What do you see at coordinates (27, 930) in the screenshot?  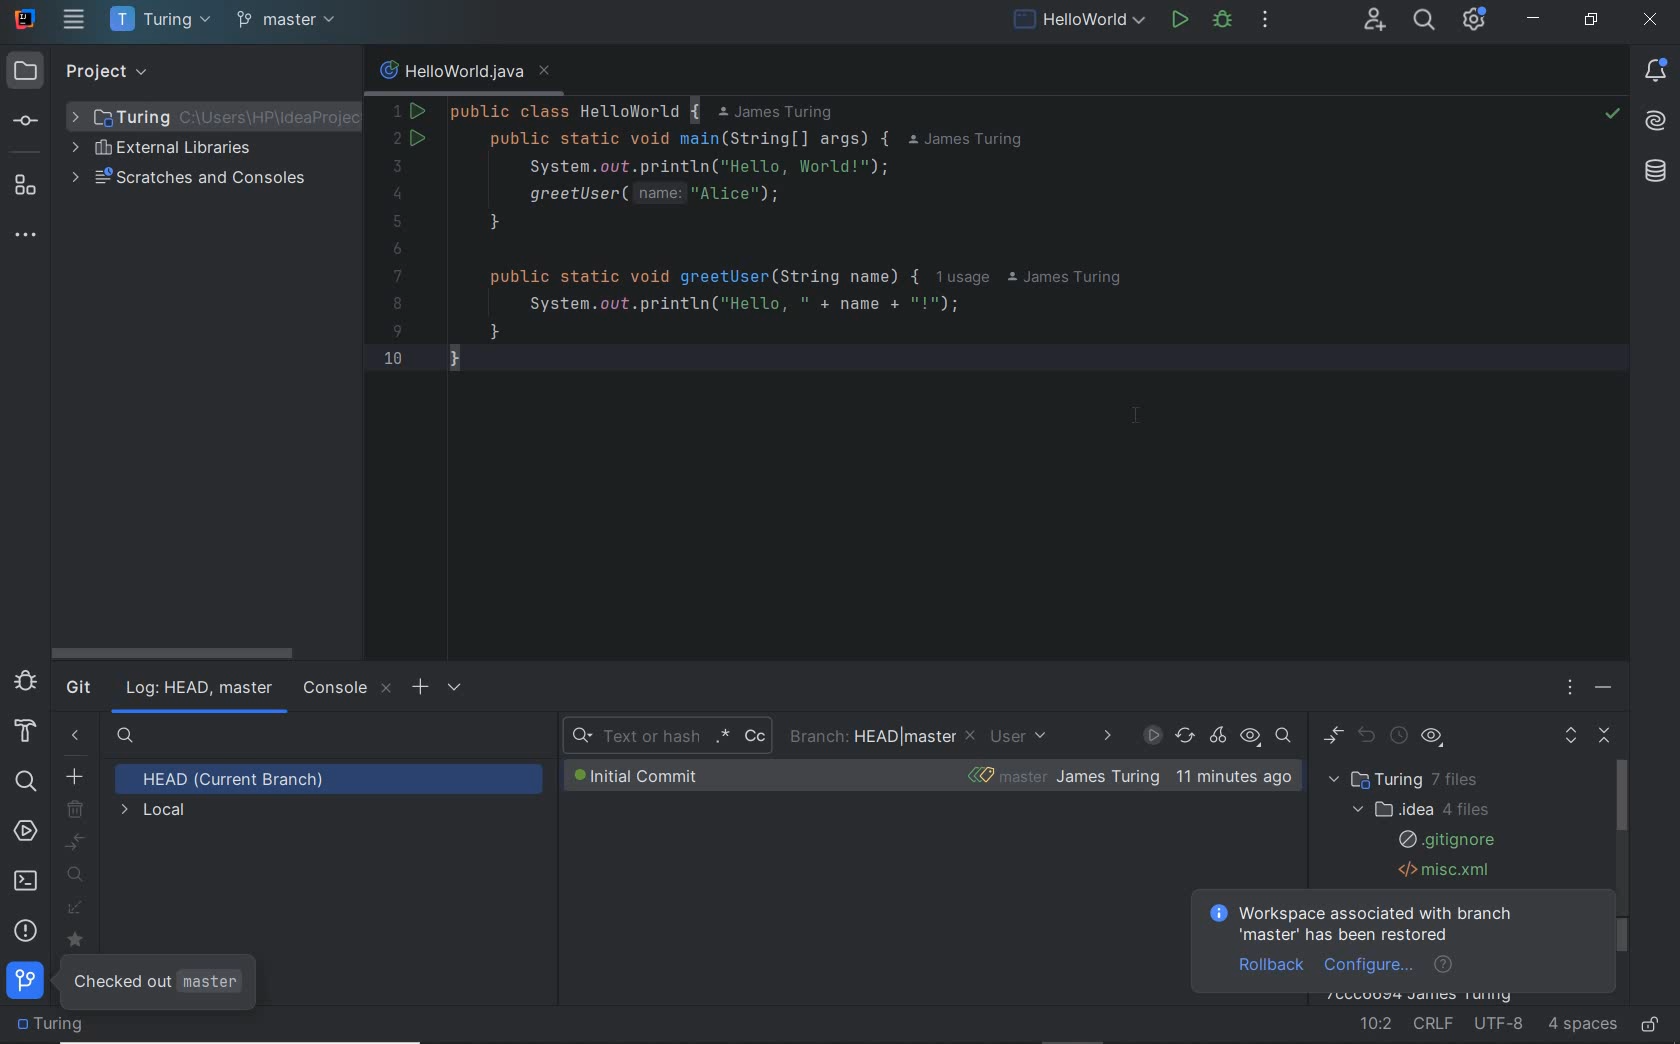 I see `problems` at bounding box center [27, 930].